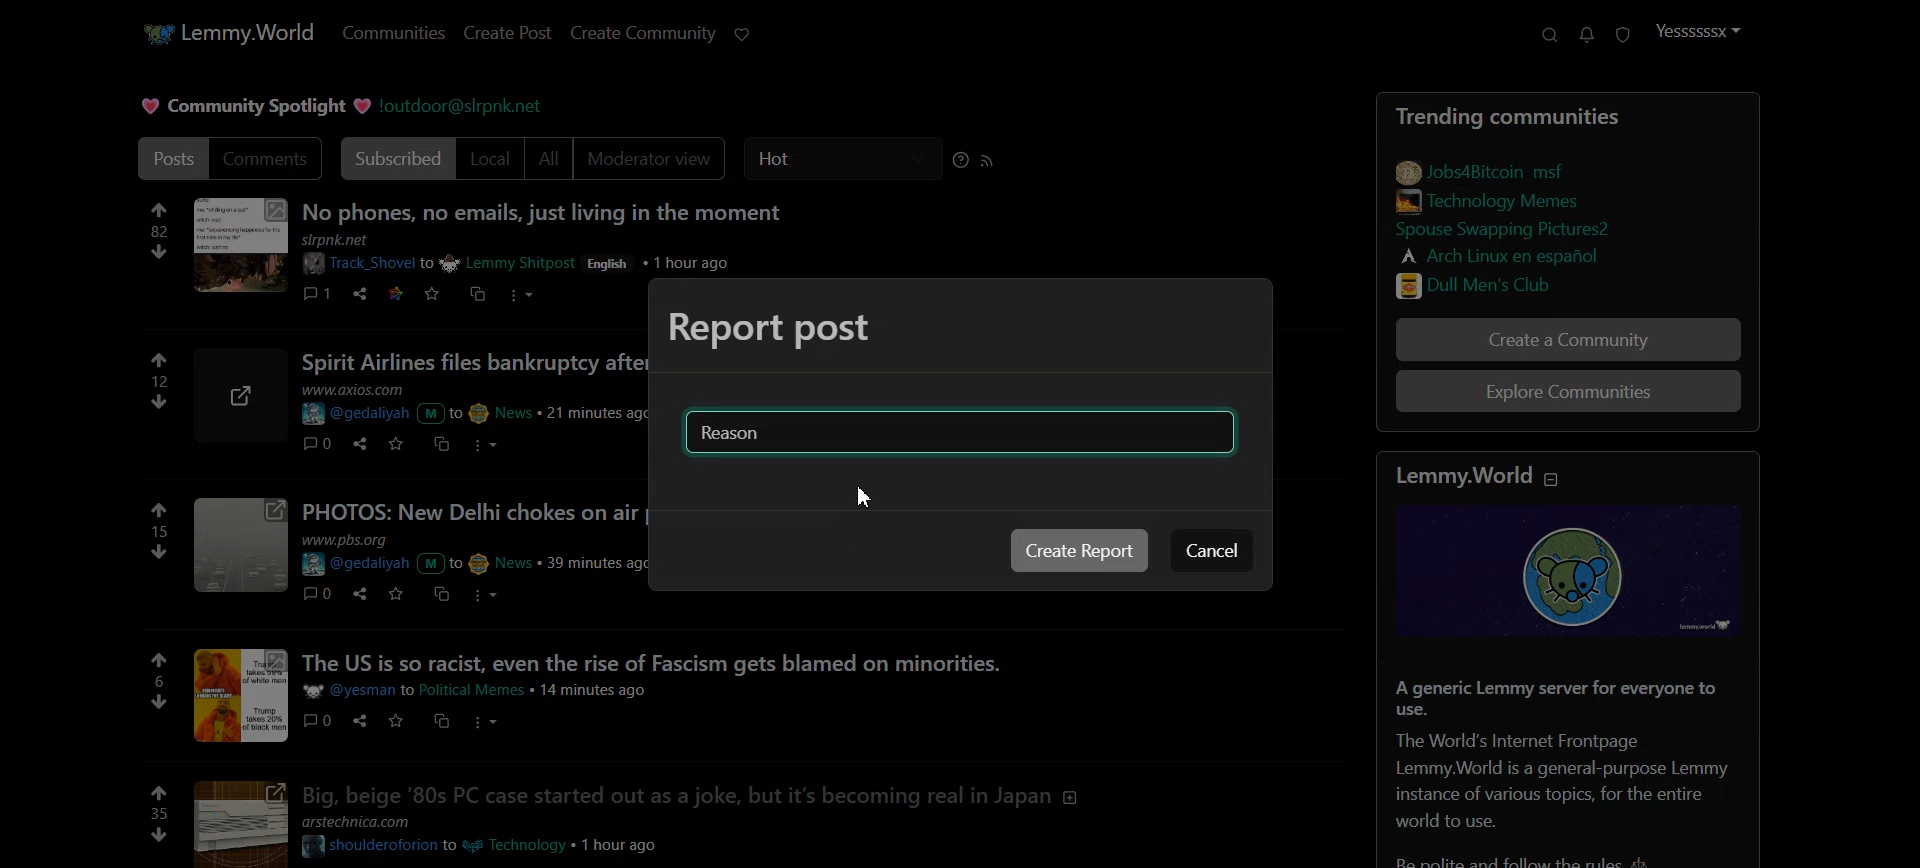 Image resolution: width=1920 pixels, height=868 pixels. I want to click on more, so click(524, 298).